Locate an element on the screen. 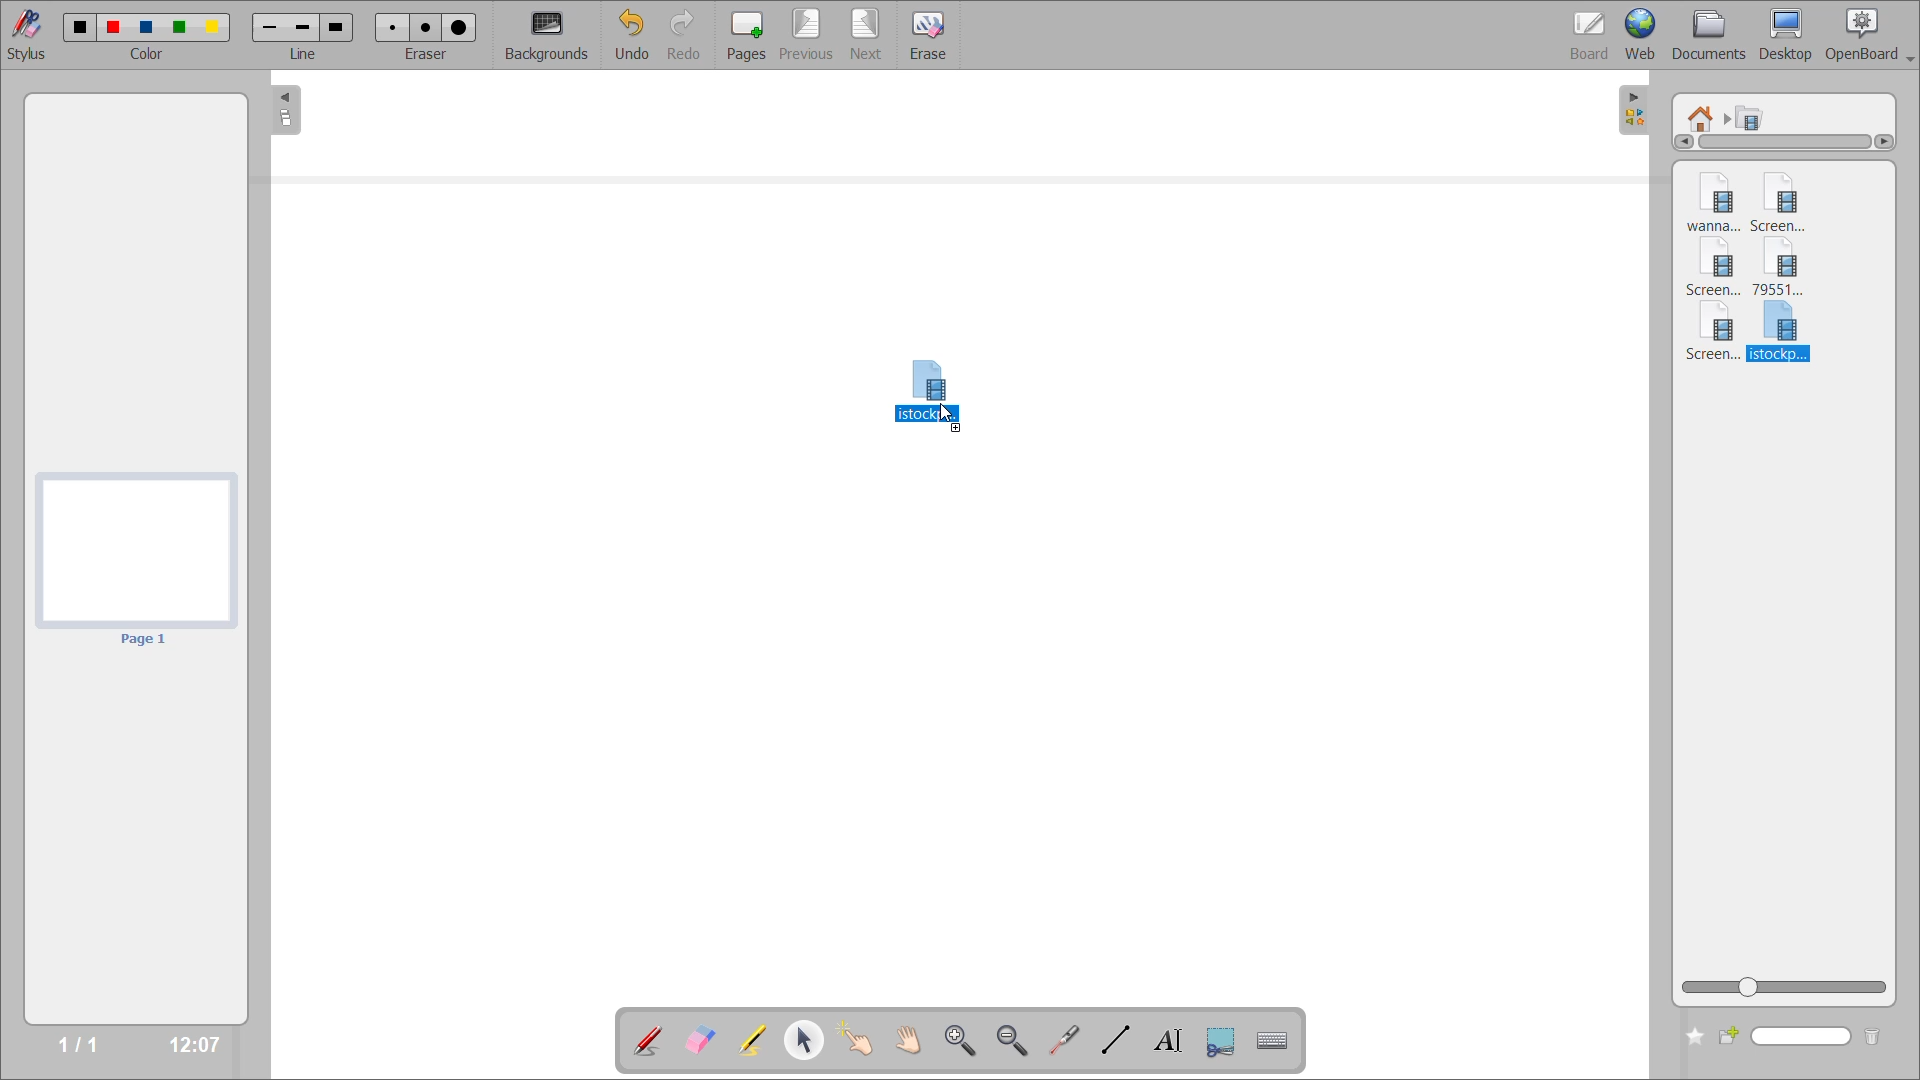  pages is located at coordinates (741, 32).